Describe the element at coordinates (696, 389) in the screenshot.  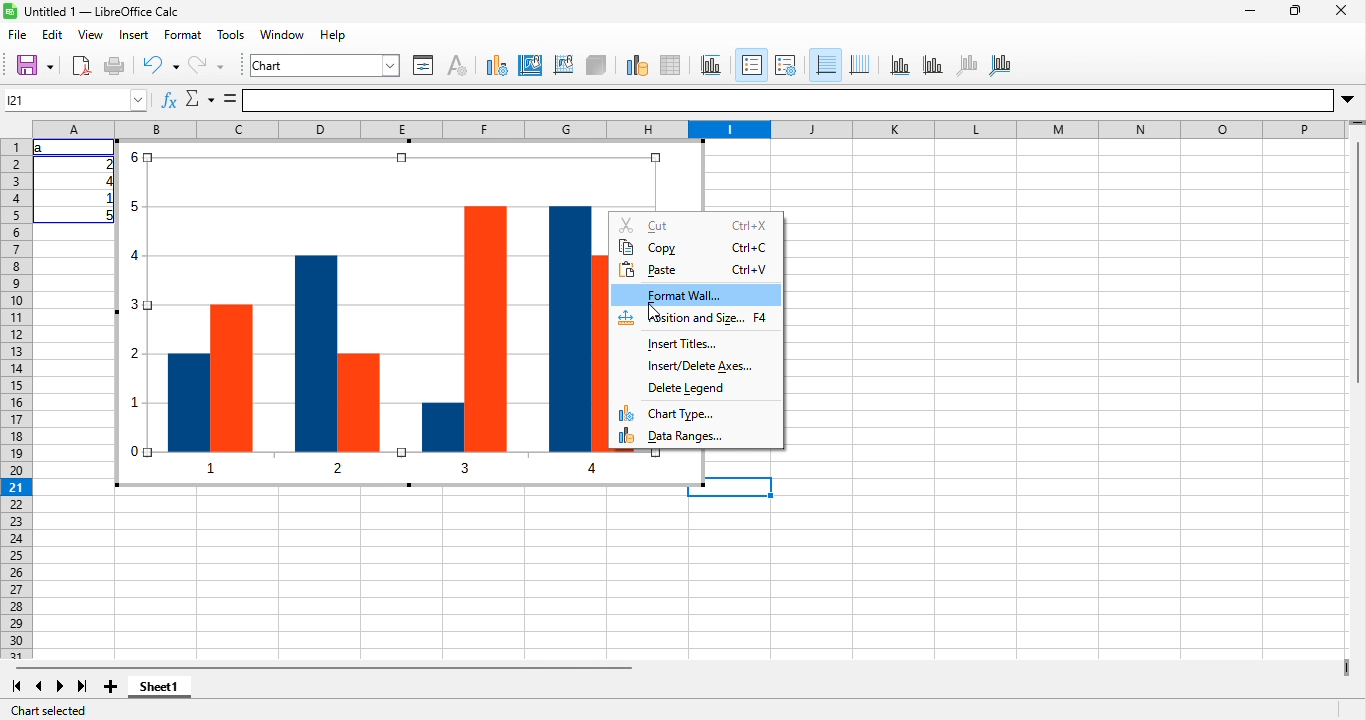
I see `delete legend` at that location.